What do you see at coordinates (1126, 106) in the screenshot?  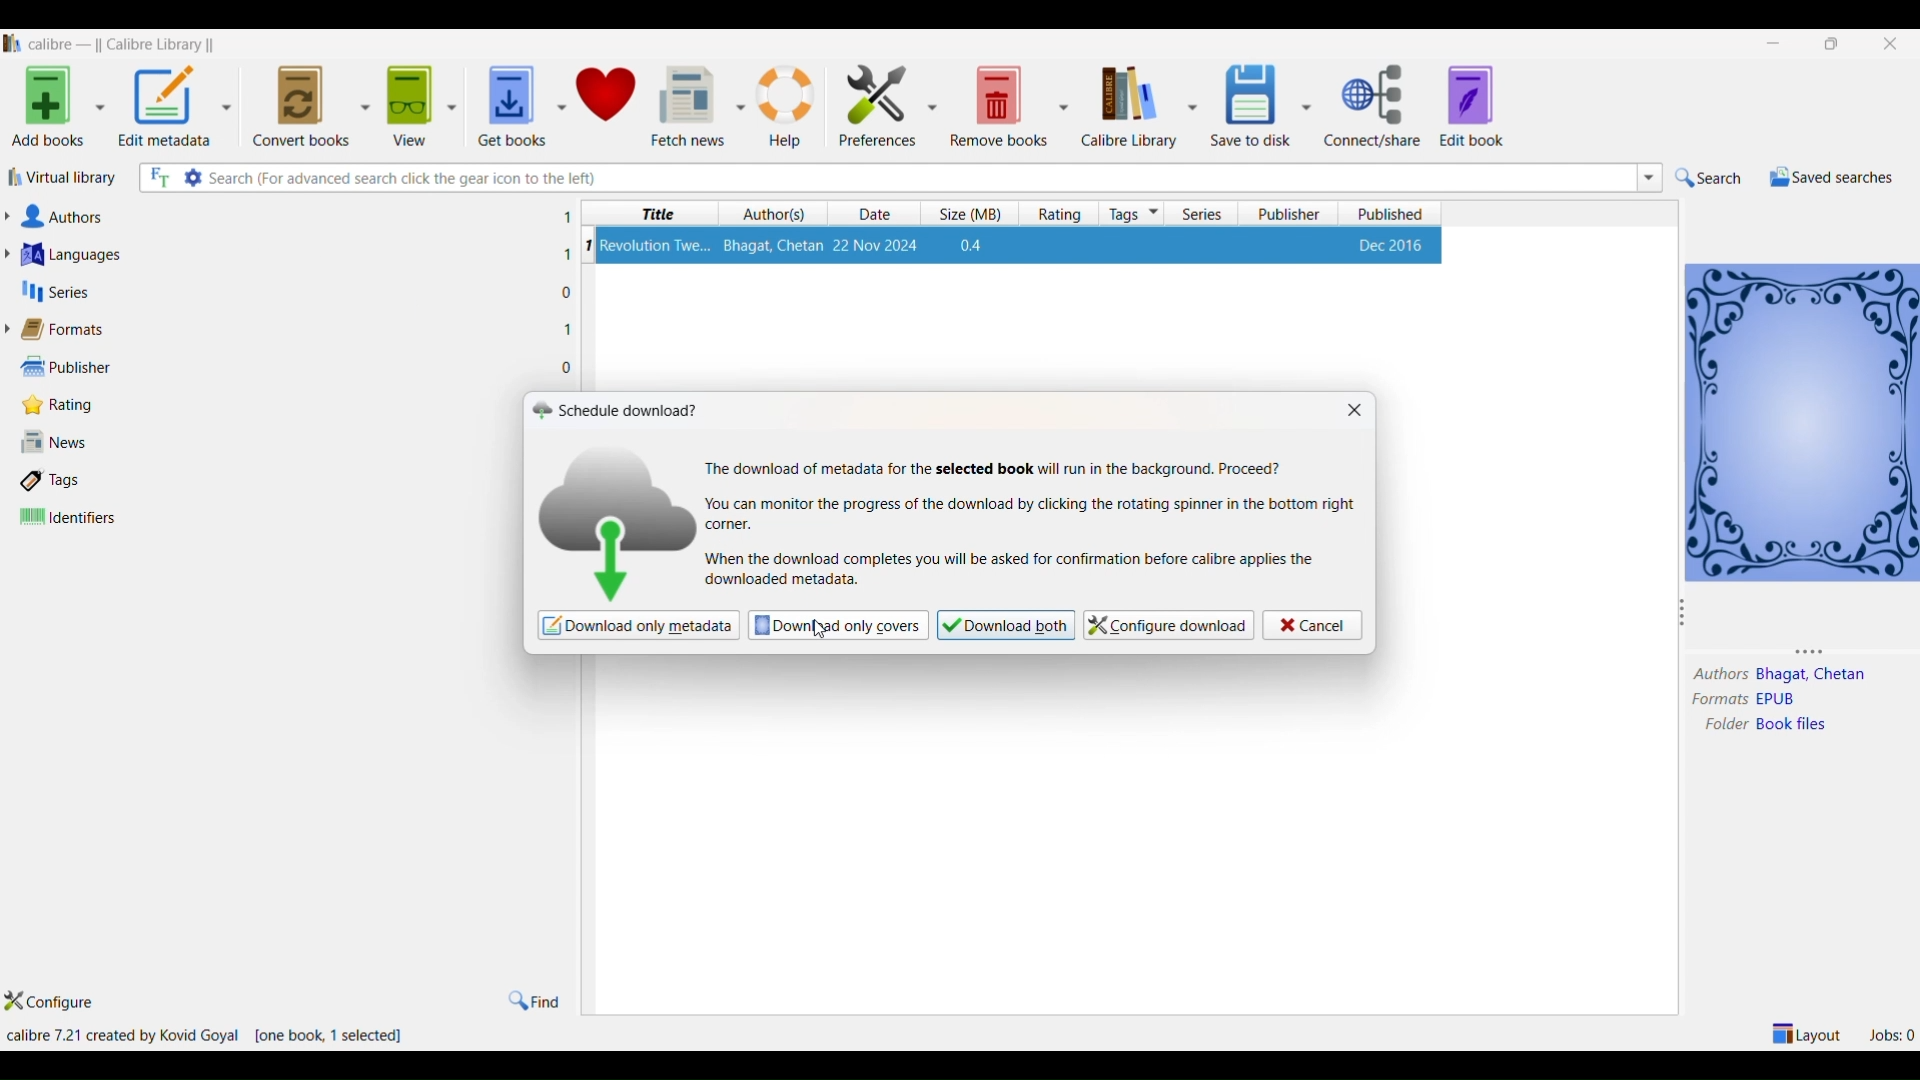 I see `calibre library` at bounding box center [1126, 106].